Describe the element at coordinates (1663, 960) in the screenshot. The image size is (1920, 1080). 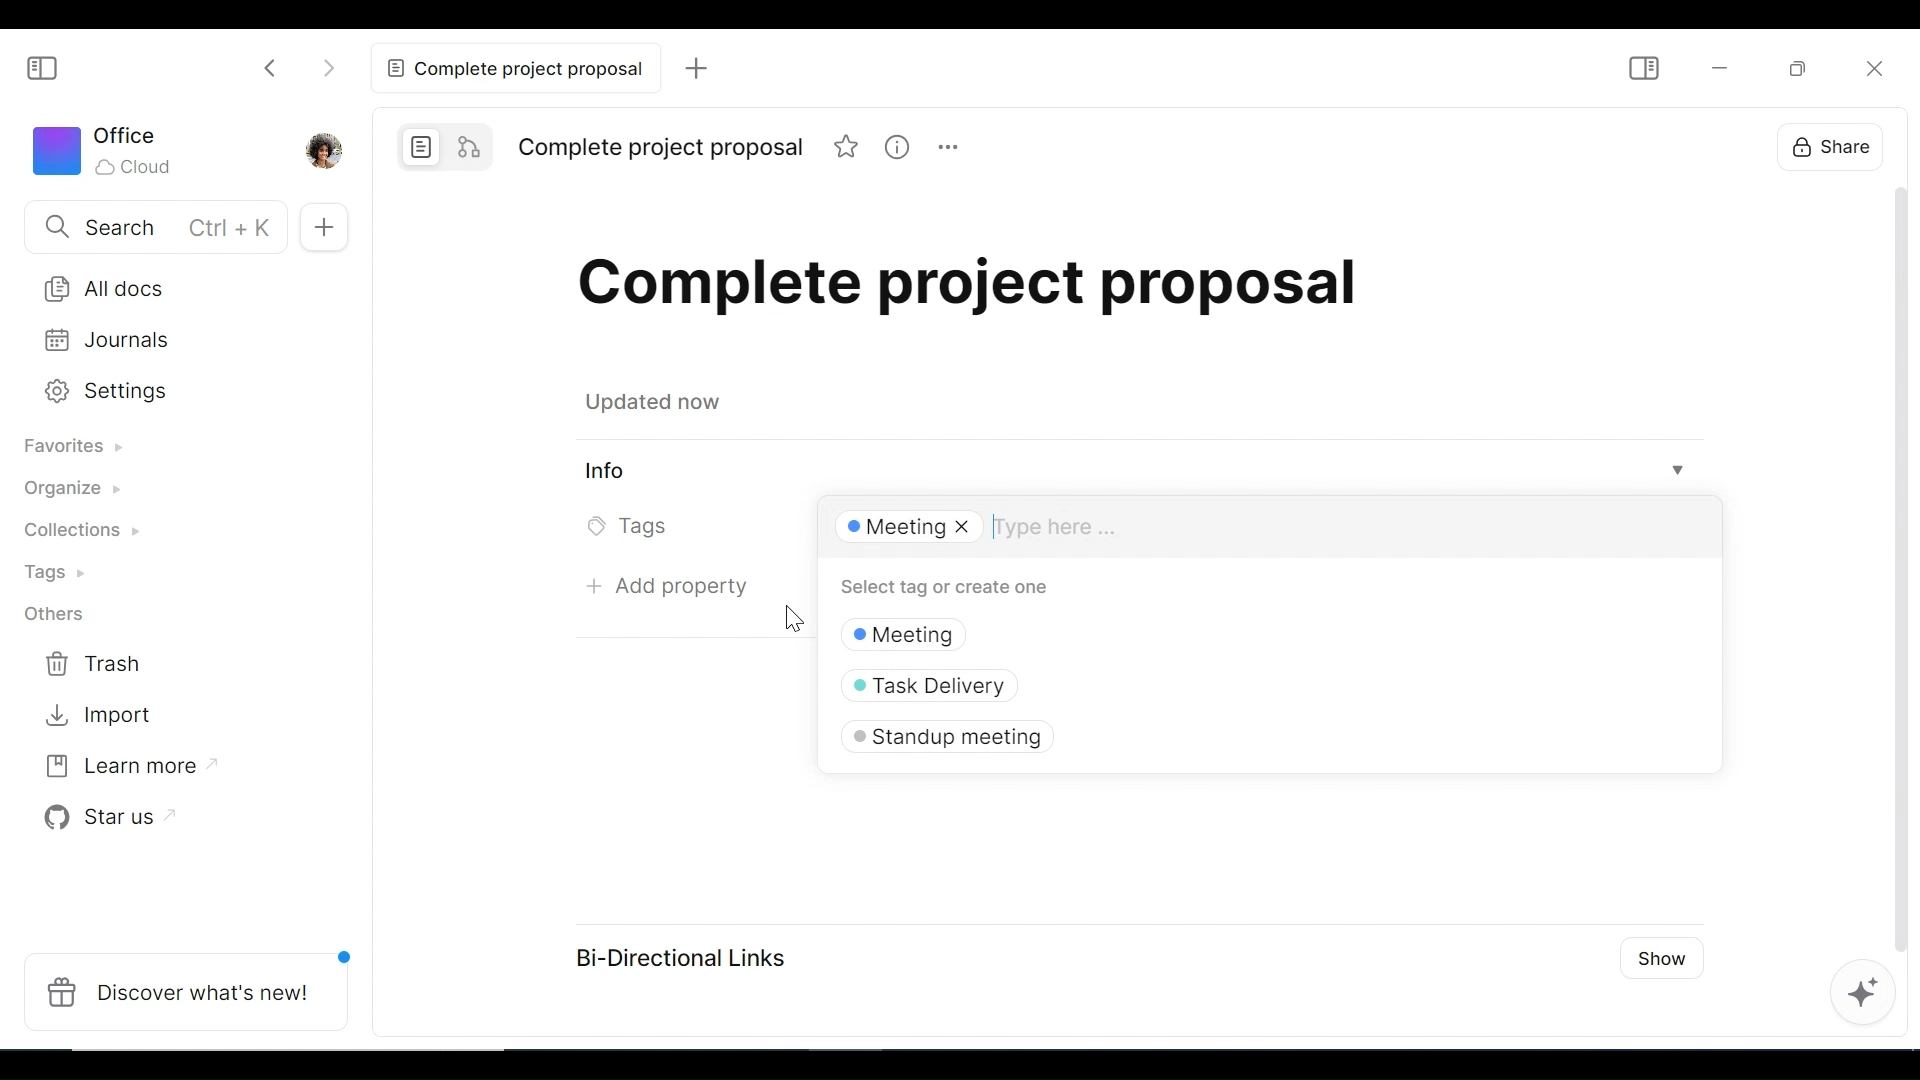
I see `Show` at that location.